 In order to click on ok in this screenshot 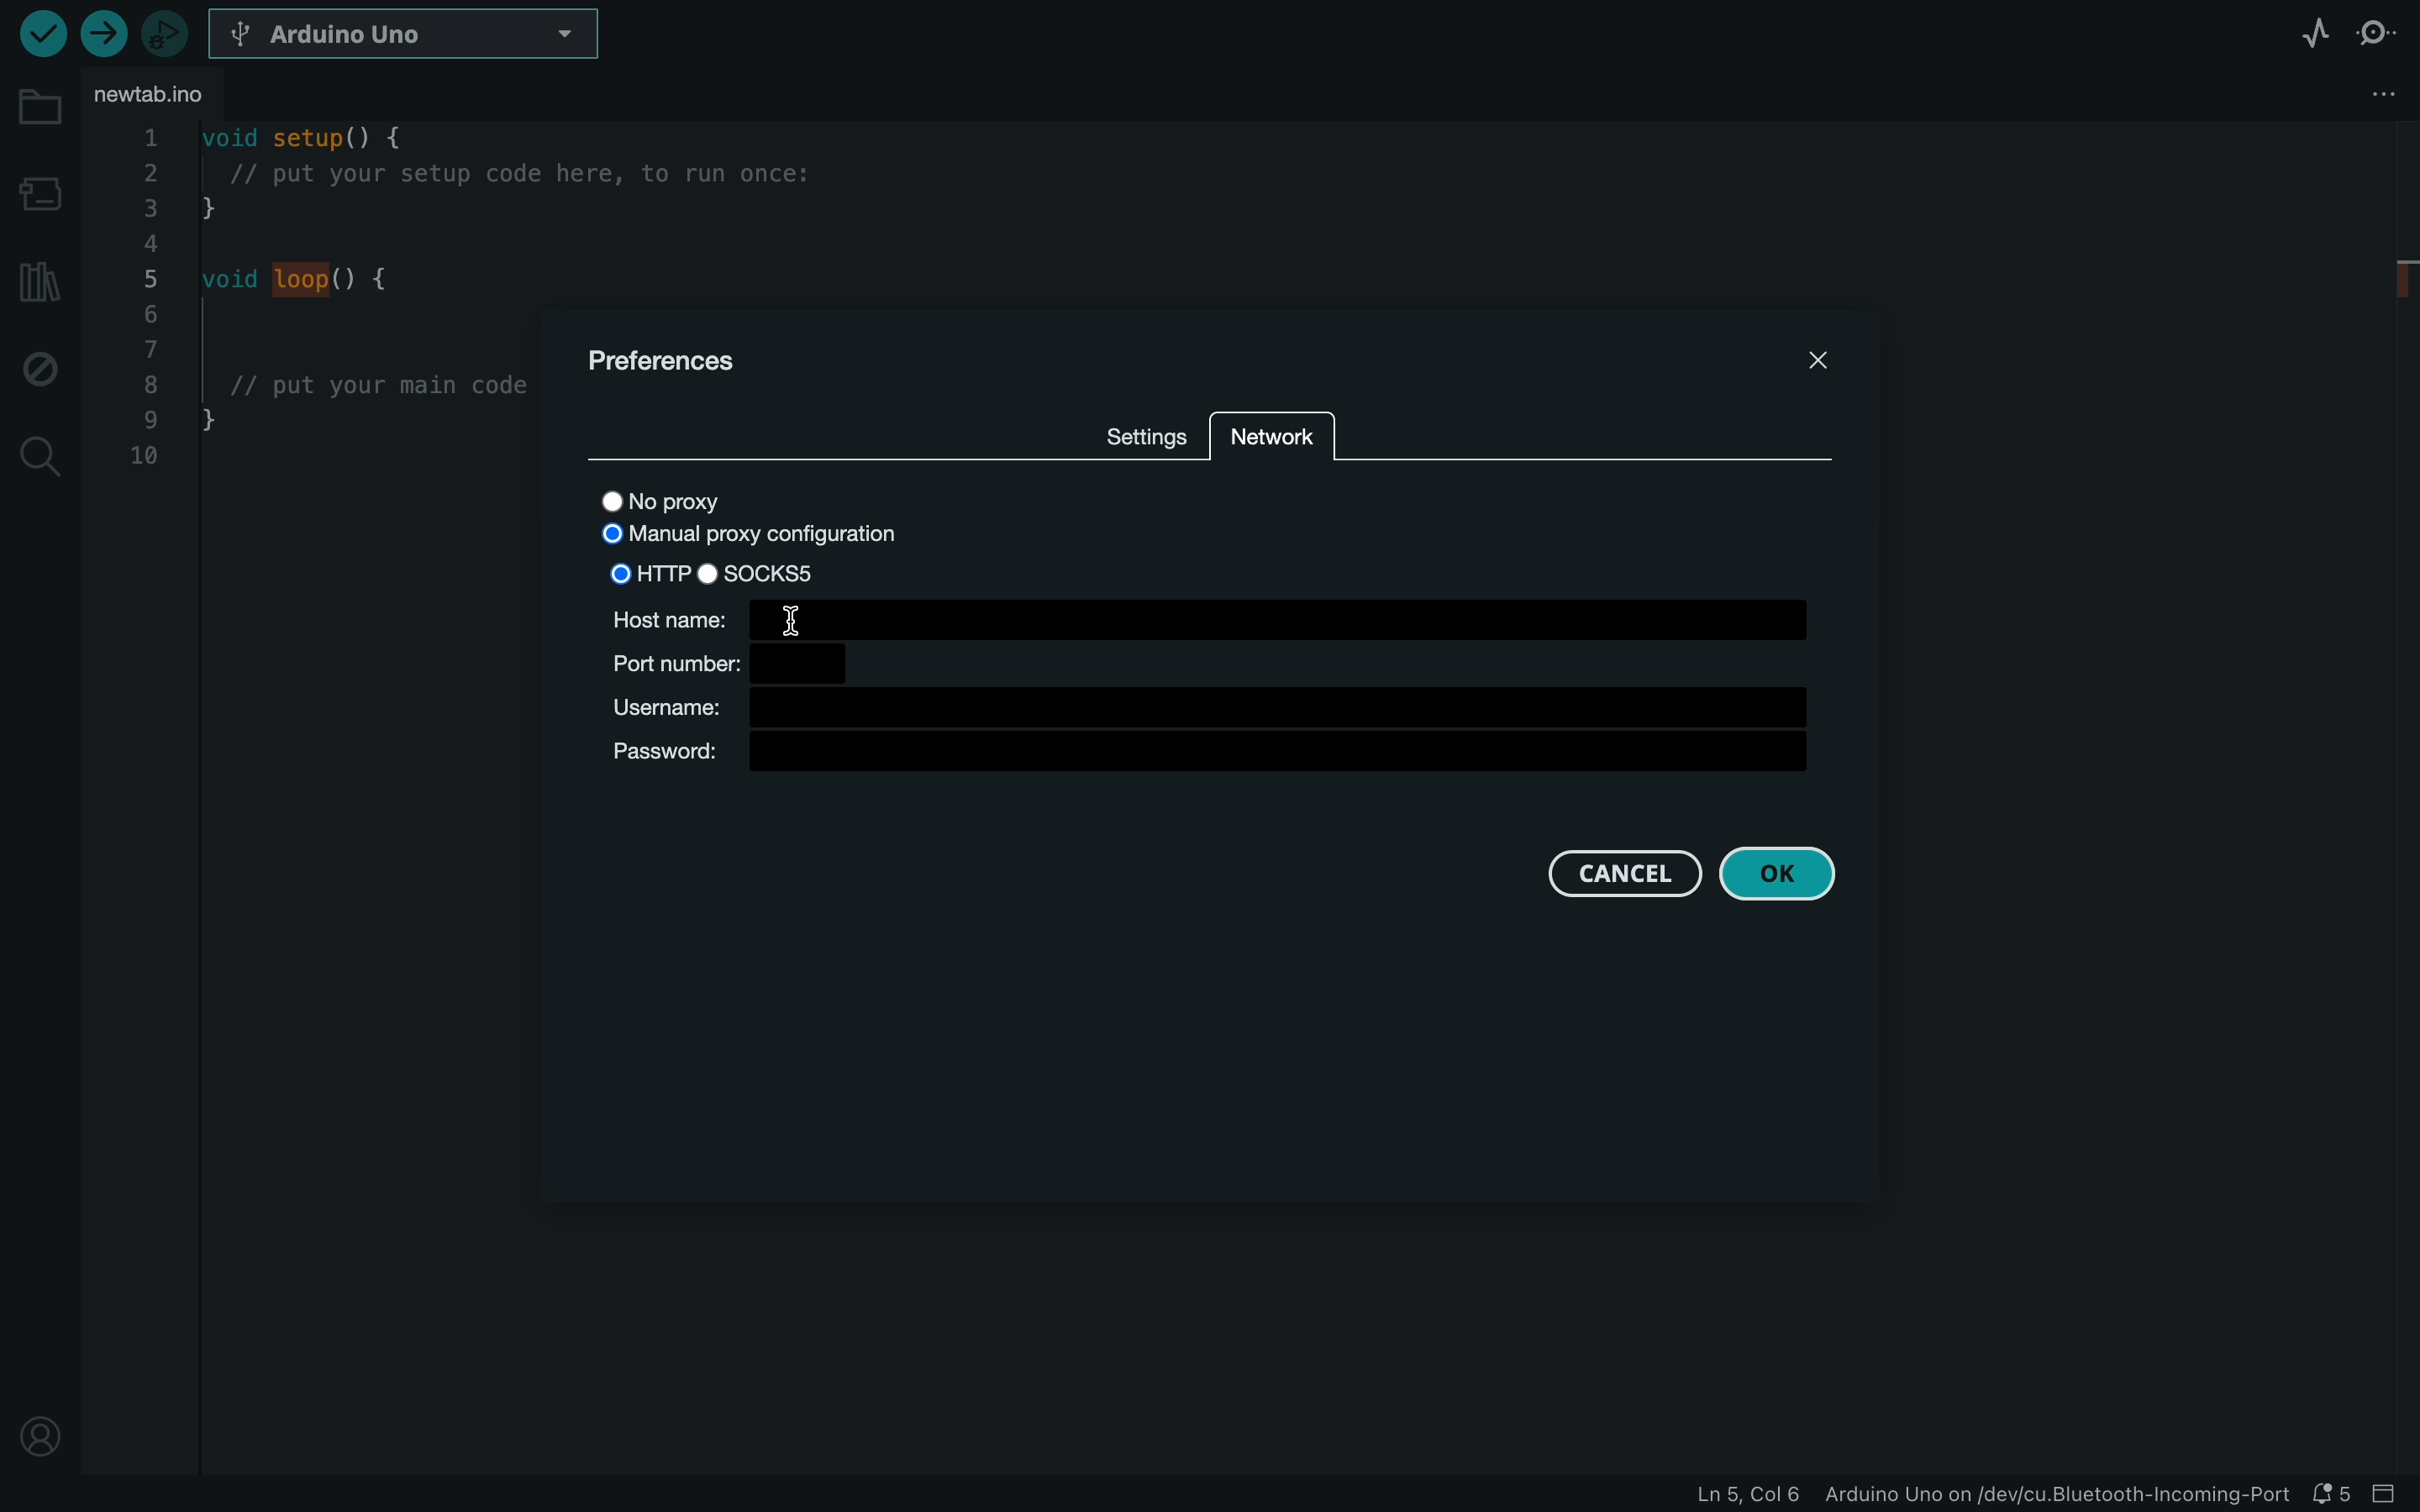, I will do `click(1779, 874)`.